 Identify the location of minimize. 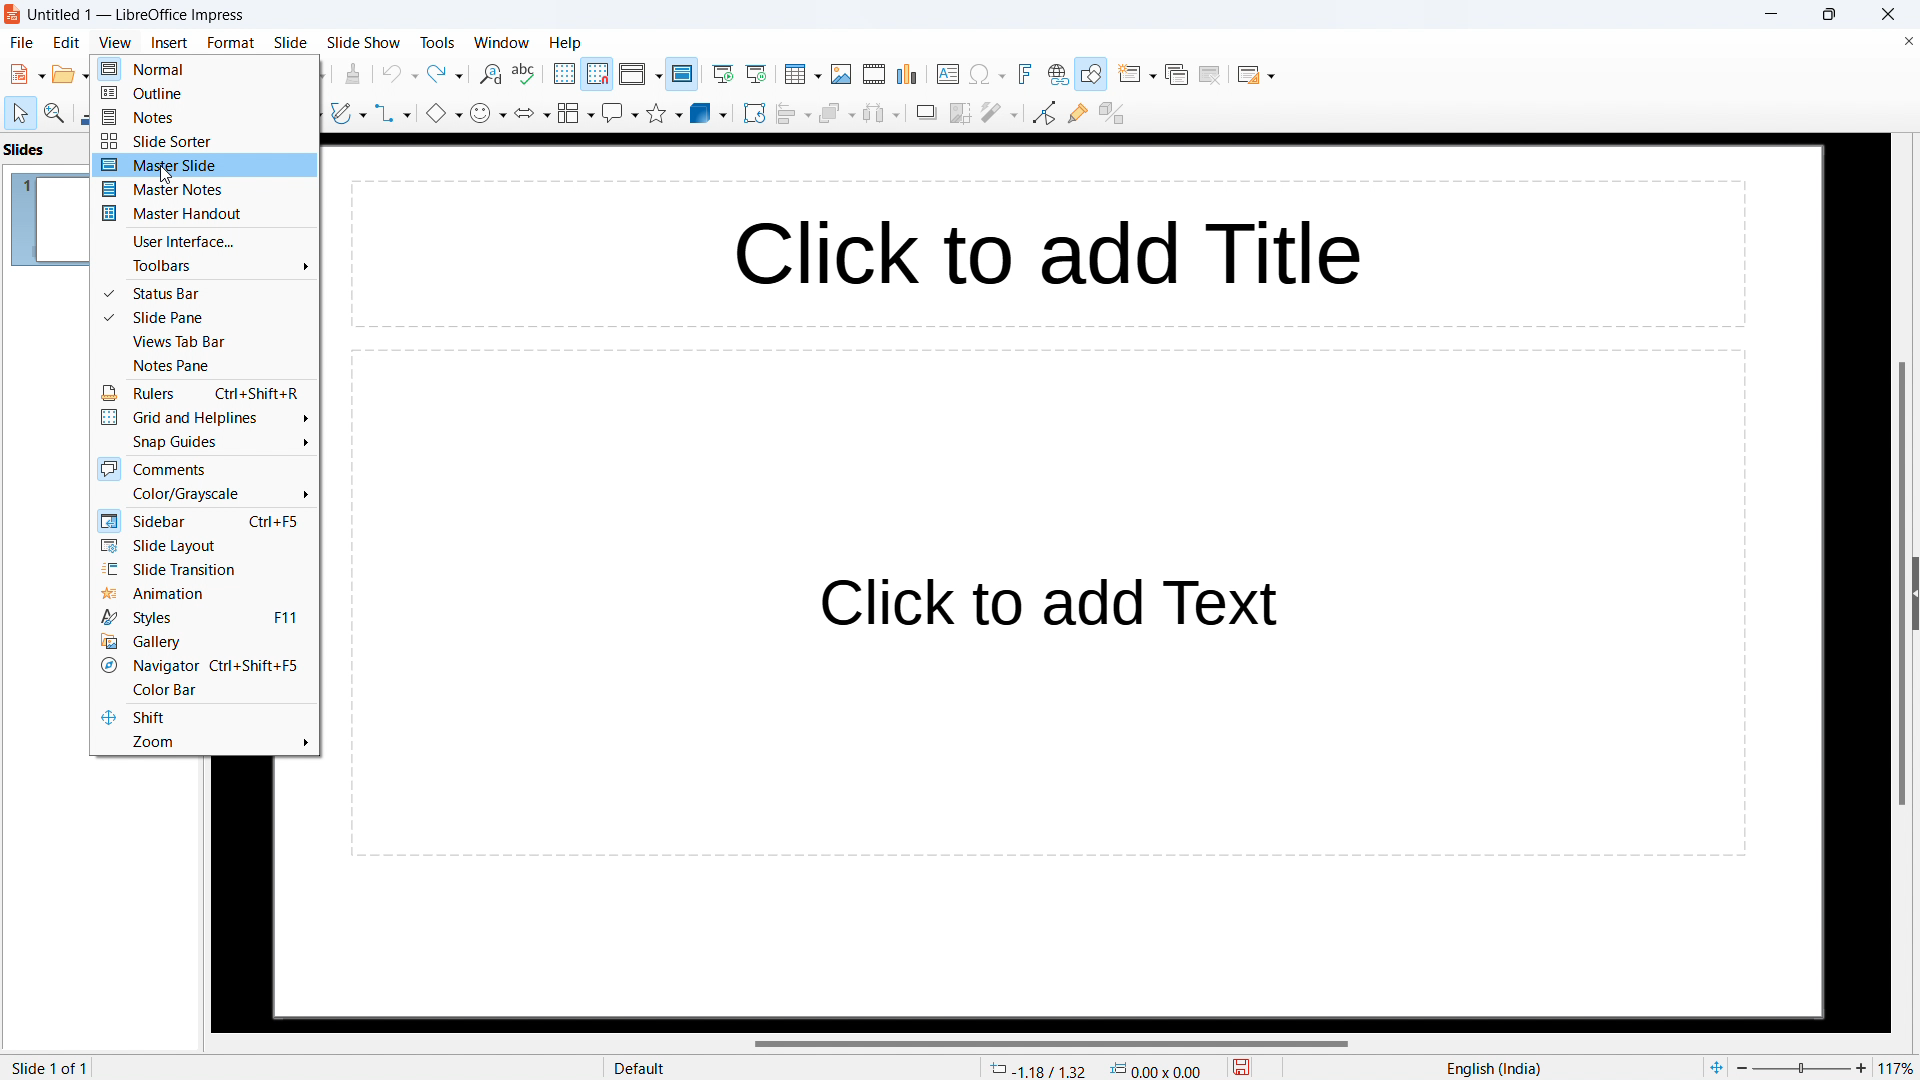
(1772, 14).